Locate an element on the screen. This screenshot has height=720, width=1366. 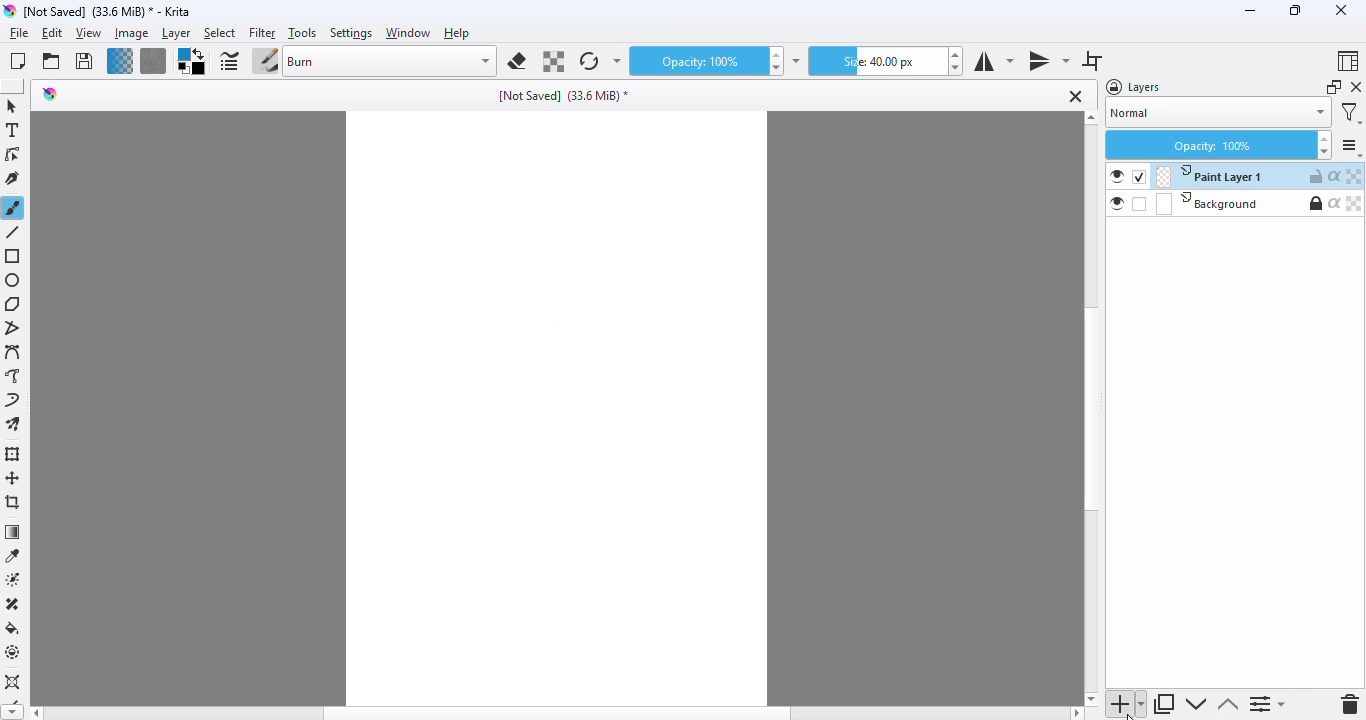
fill gradients is located at coordinates (120, 61).